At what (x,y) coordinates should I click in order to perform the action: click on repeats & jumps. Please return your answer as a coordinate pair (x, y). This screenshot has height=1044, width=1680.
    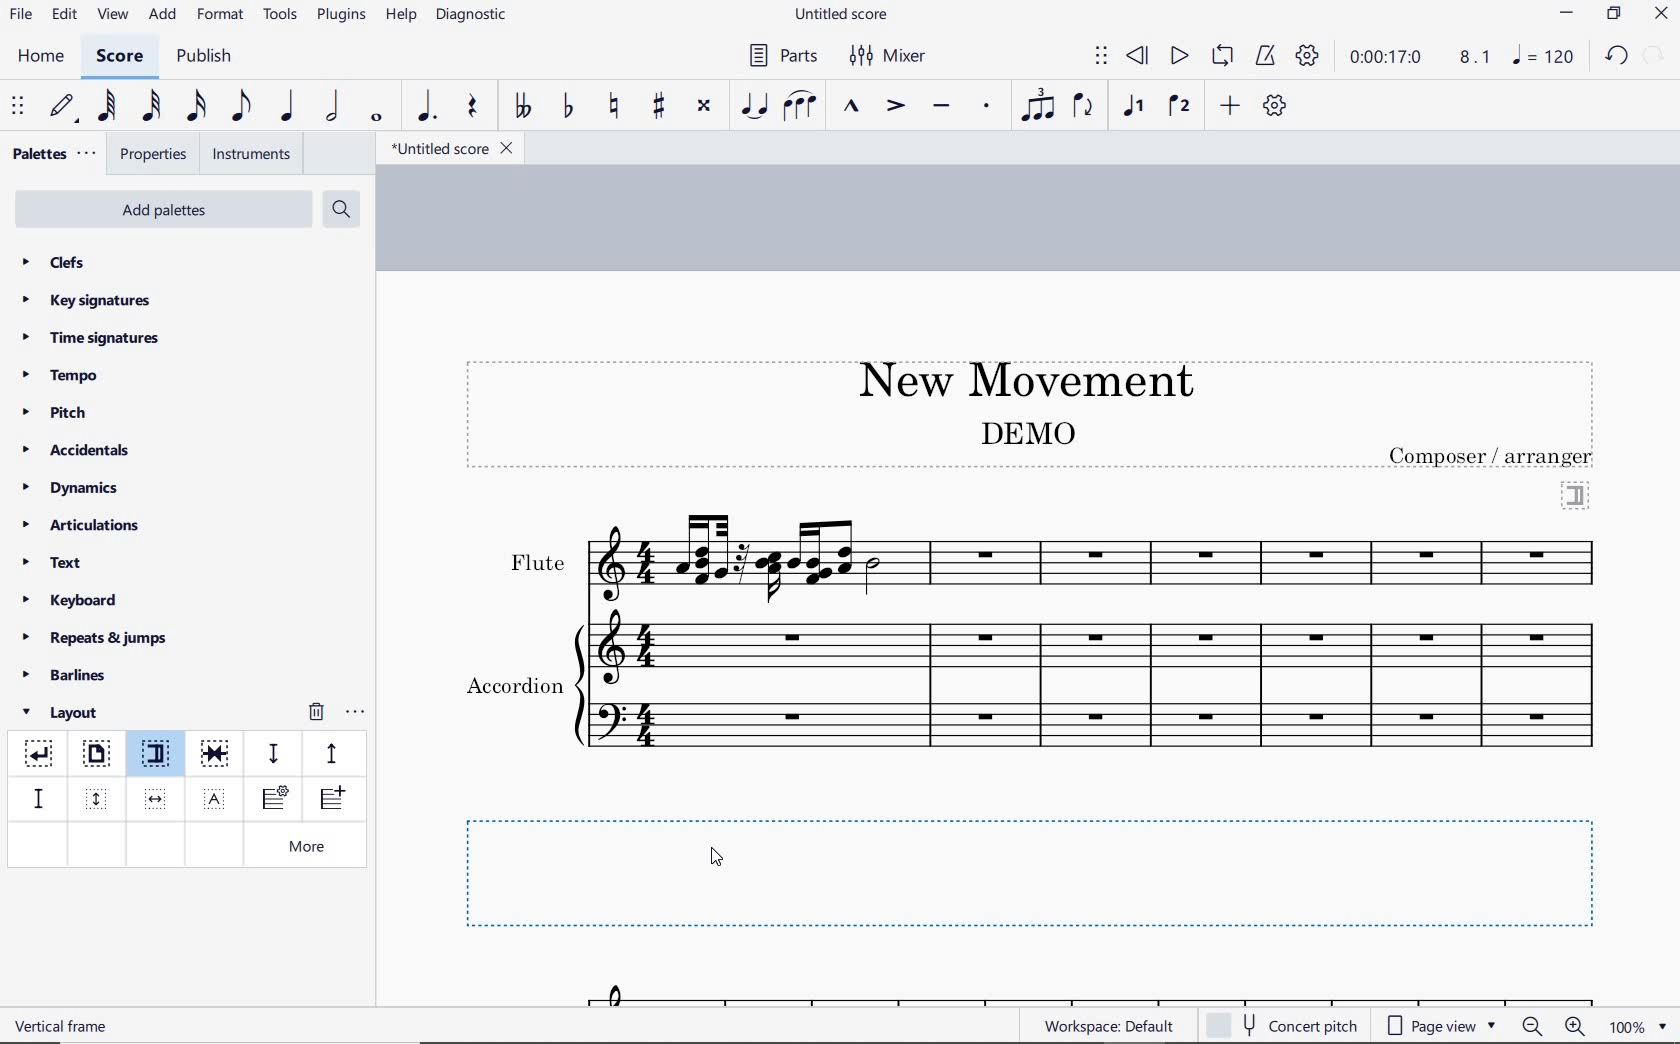
    Looking at the image, I should click on (95, 635).